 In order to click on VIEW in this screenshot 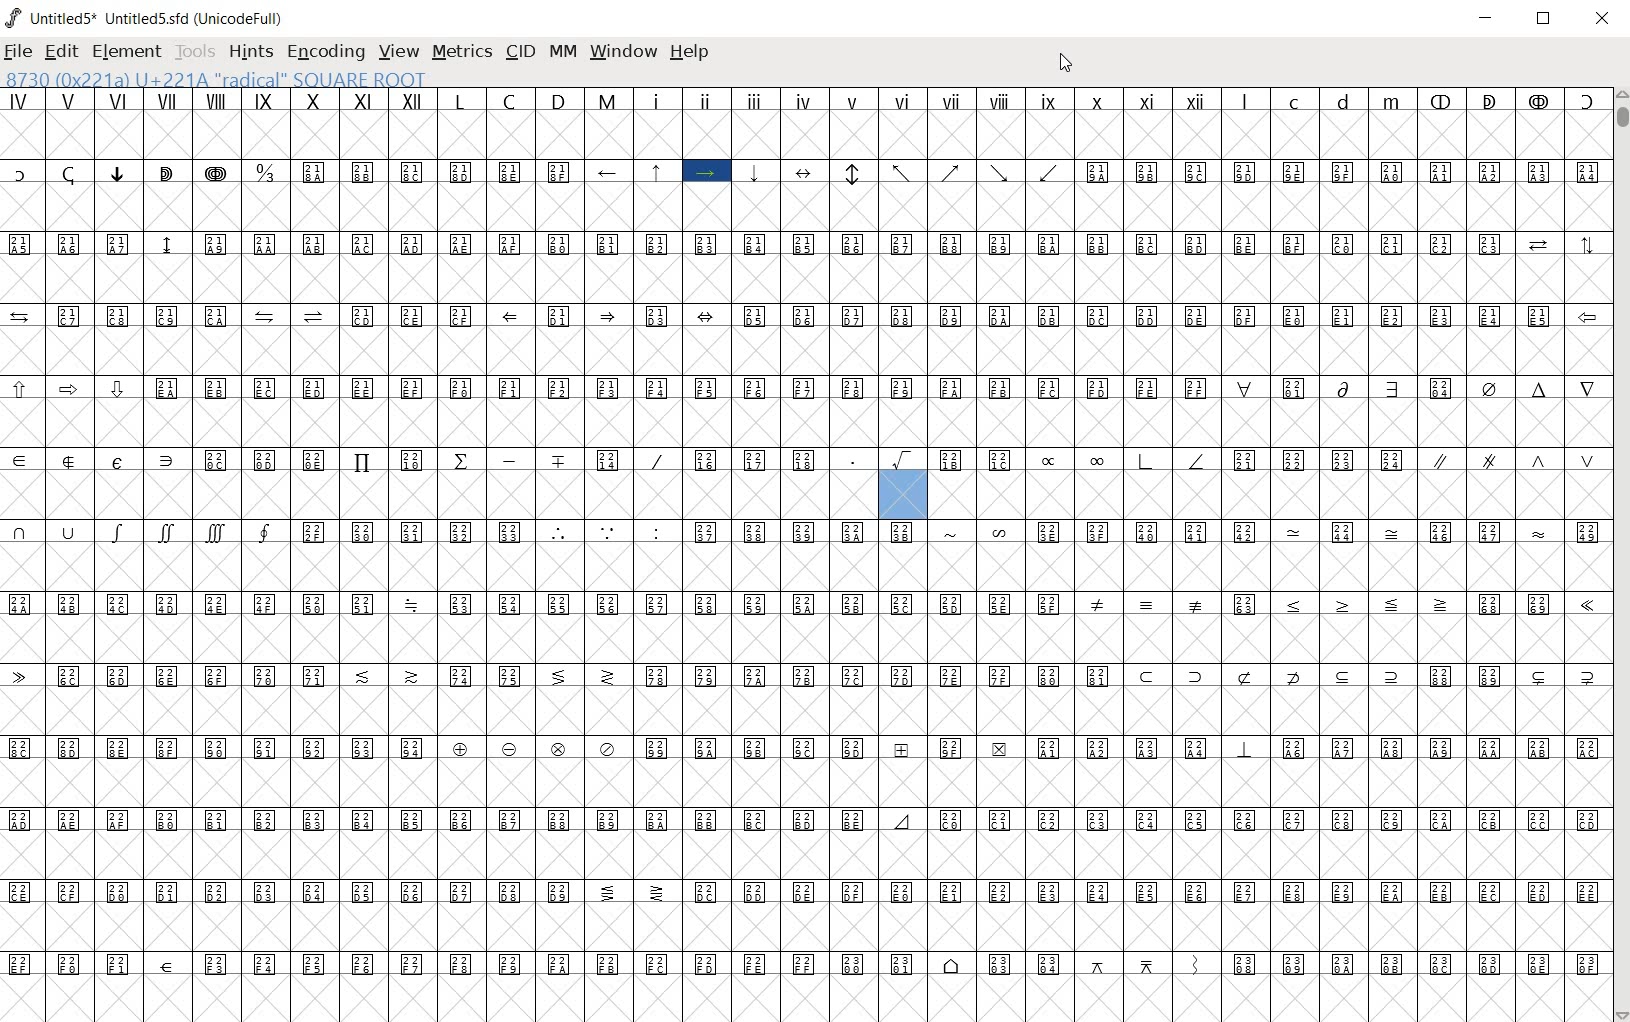, I will do `click(397, 52)`.